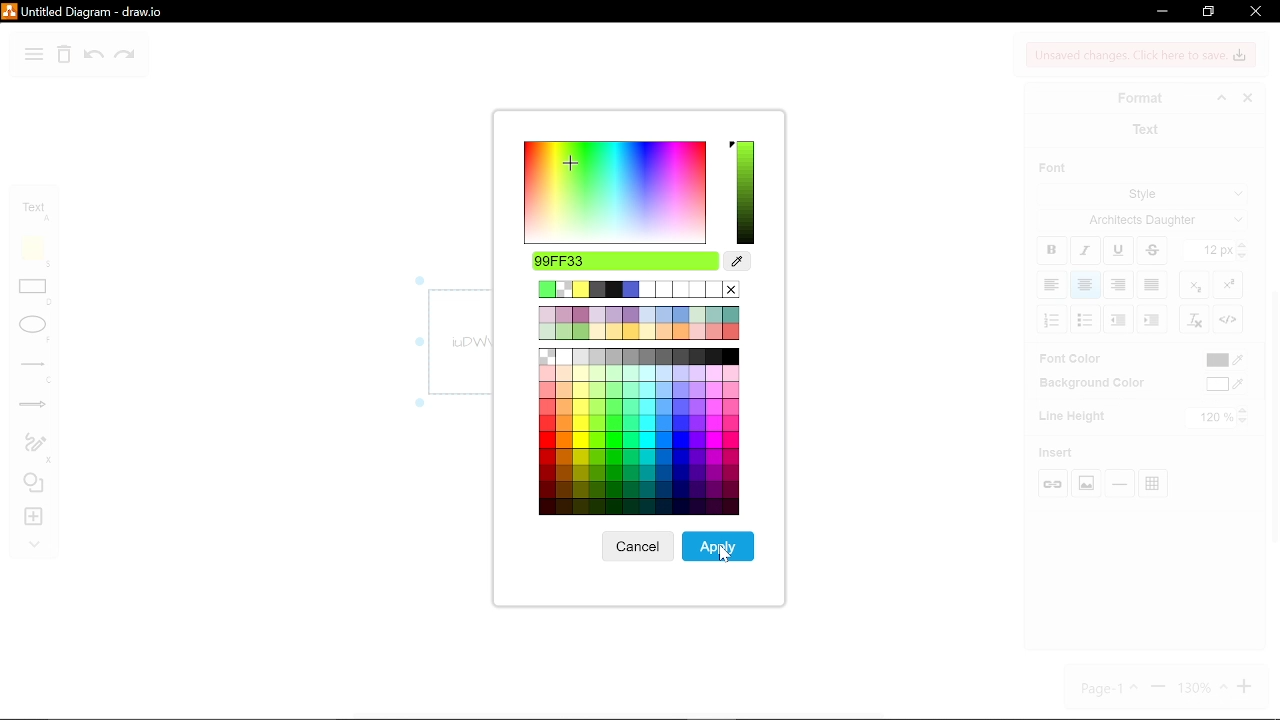 The image size is (1280, 720). I want to click on arrows, so click(27, 404).